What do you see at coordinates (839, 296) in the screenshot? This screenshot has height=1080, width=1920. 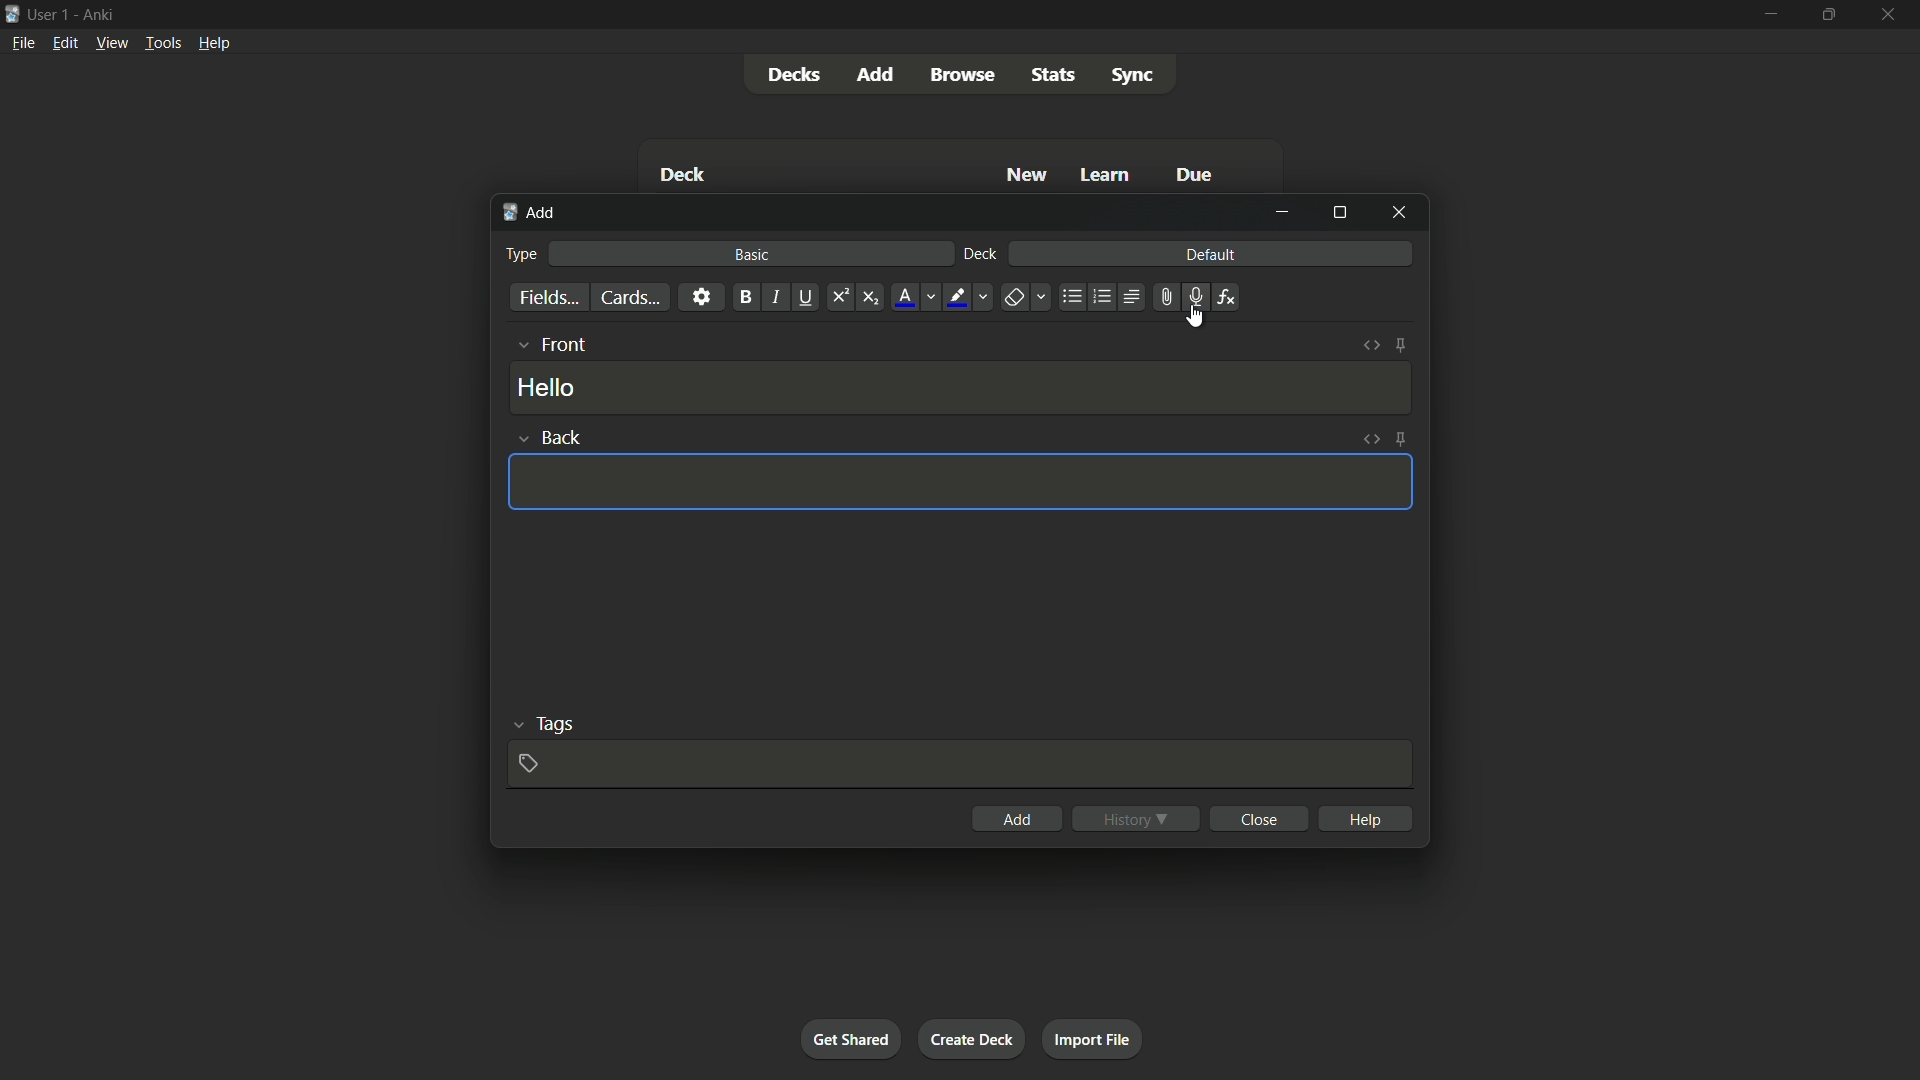 I see `superscript` at bounding box center [839, 296].